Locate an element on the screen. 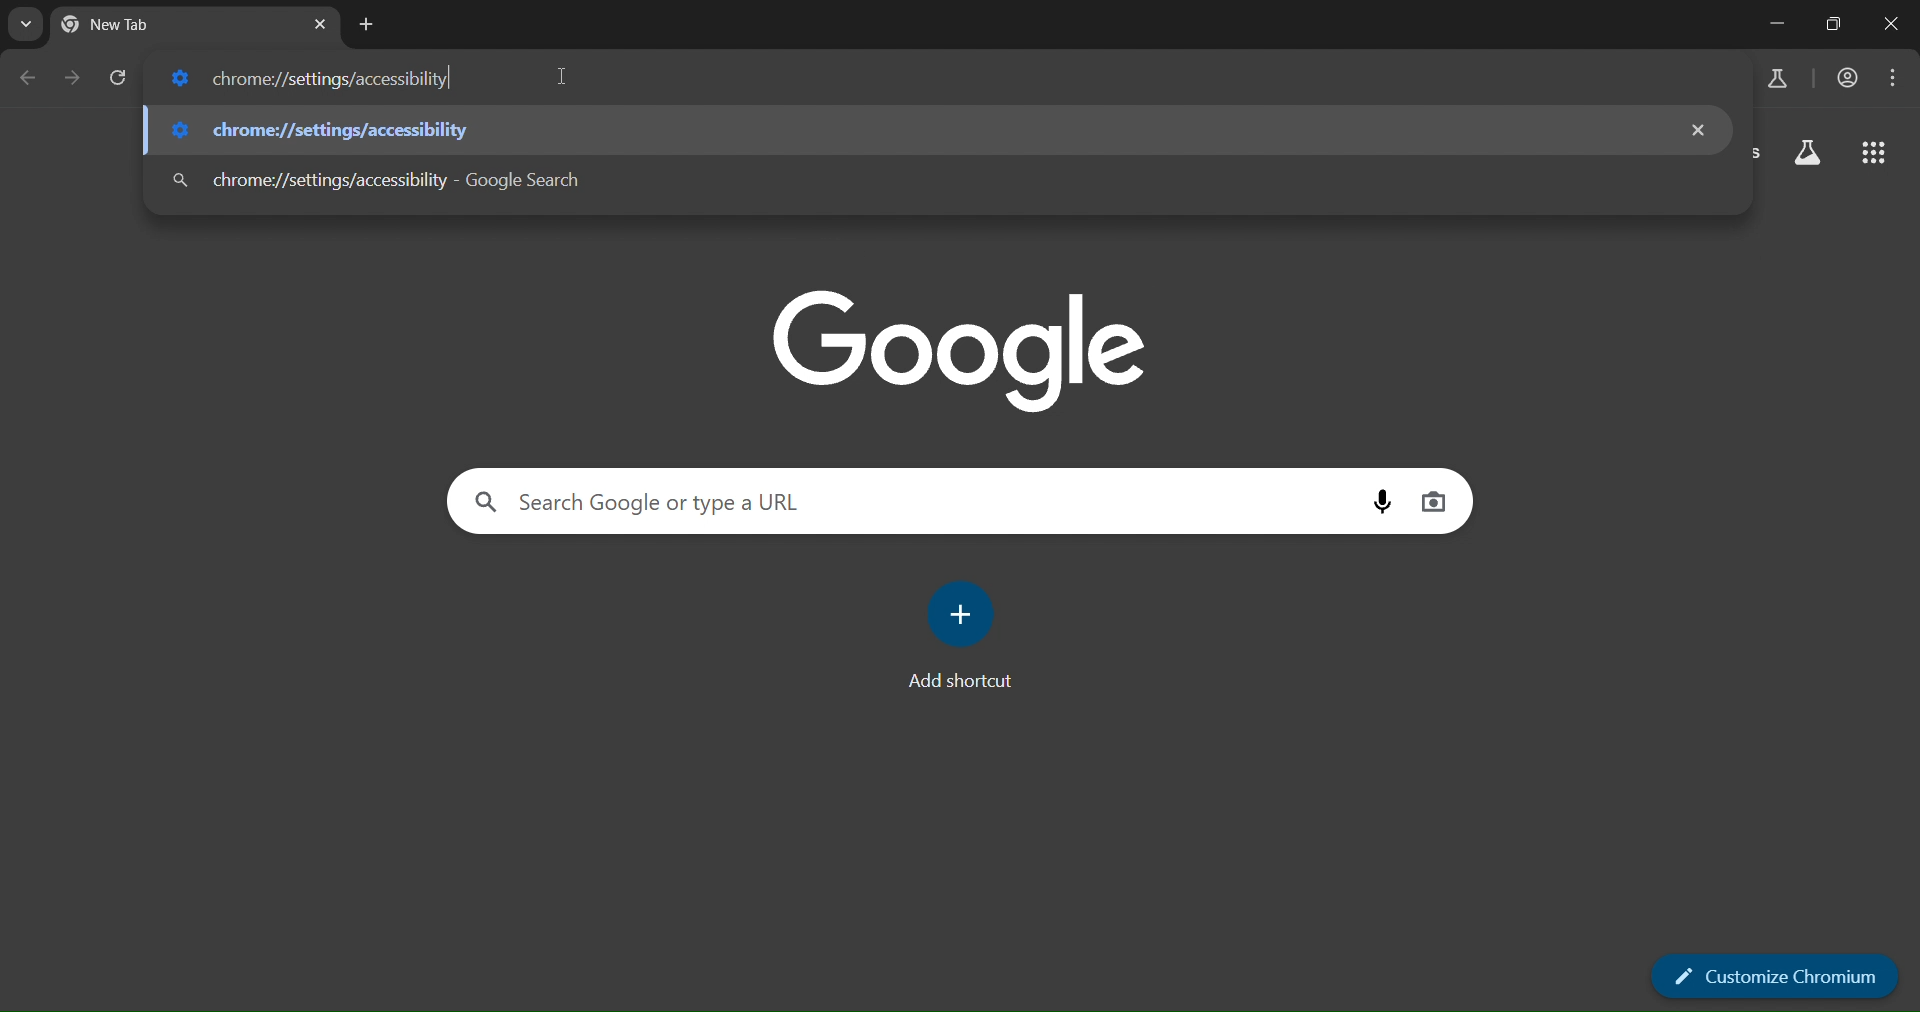  close tab is located at coordinates (320, 27).